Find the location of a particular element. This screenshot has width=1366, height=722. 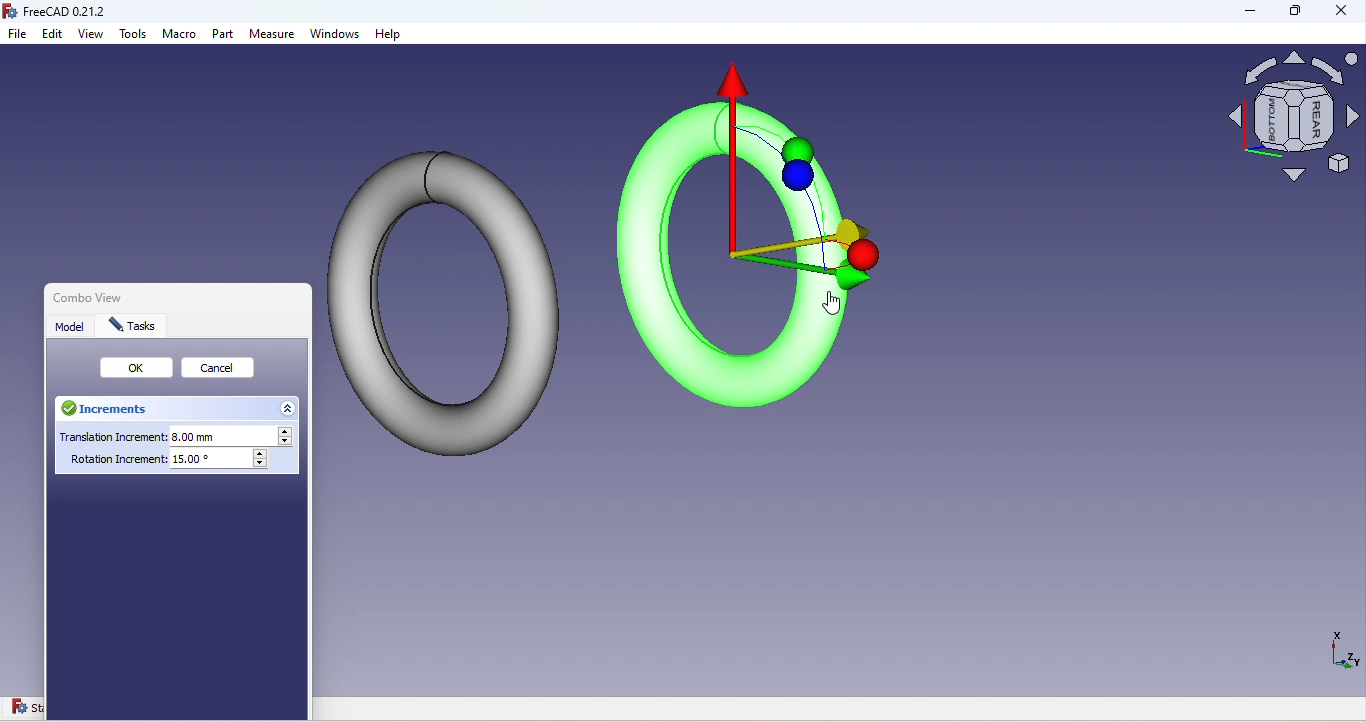

Close is located at coordinates (304, 301).